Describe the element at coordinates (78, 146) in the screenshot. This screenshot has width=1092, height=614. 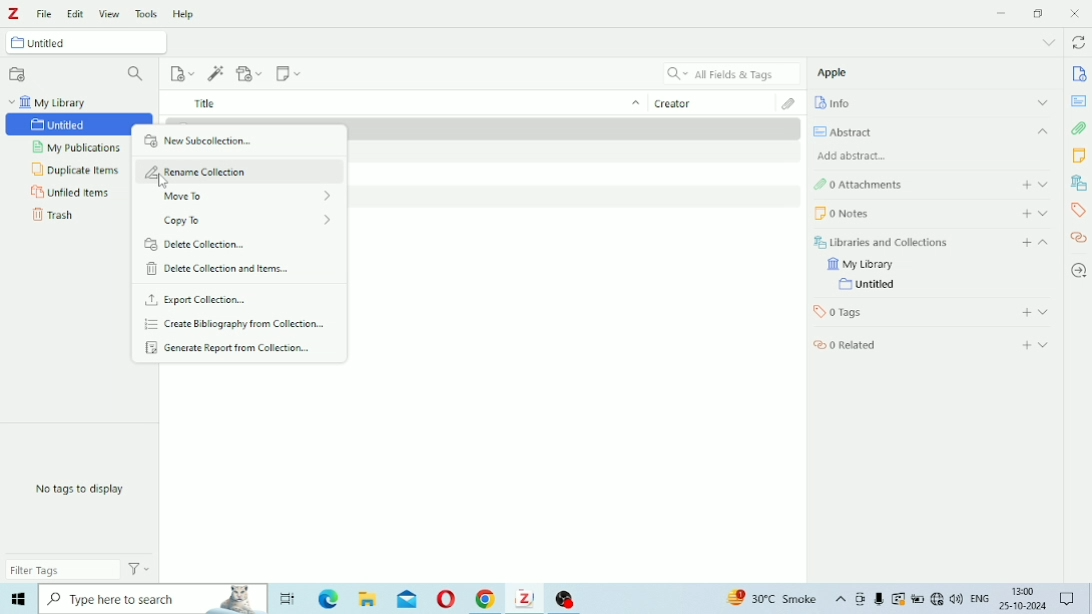
I see `My Publications` at that location.